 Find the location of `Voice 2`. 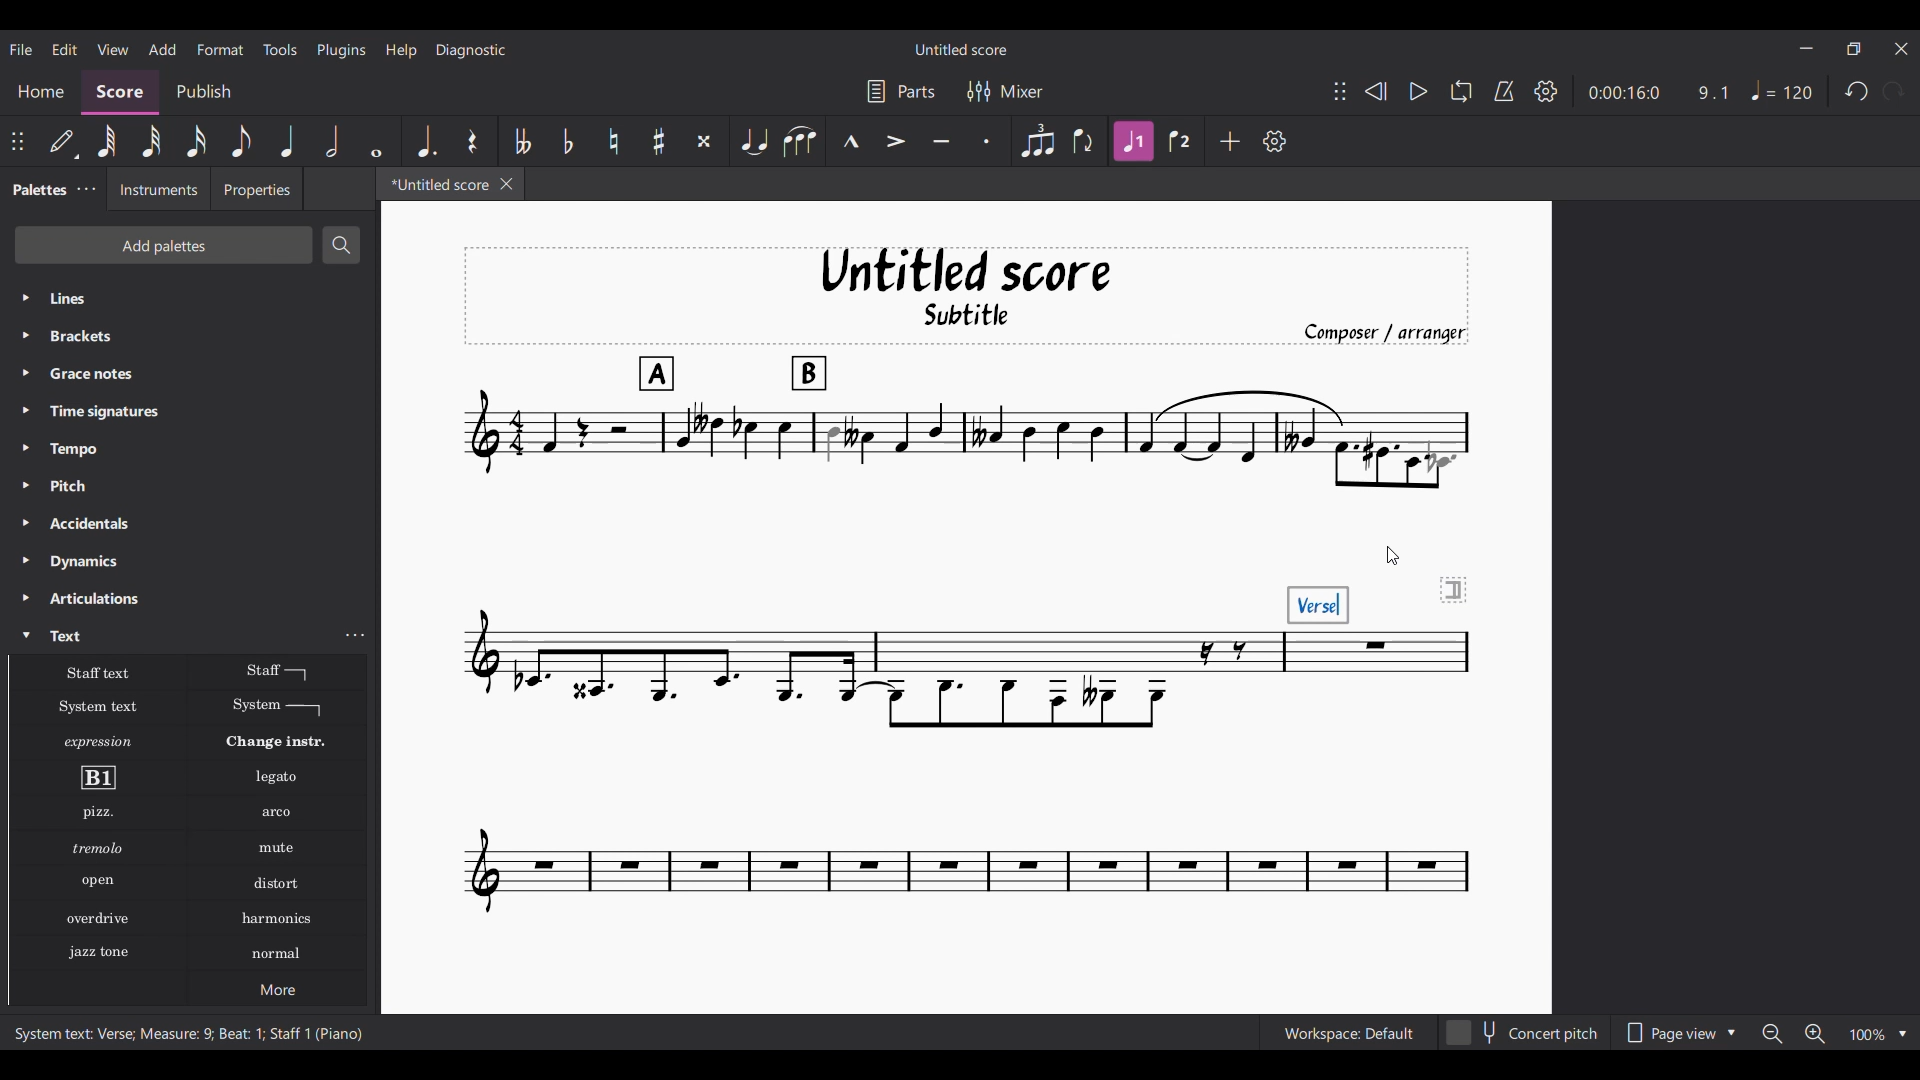

Voice 2 is located at coordinates (1180, 141).